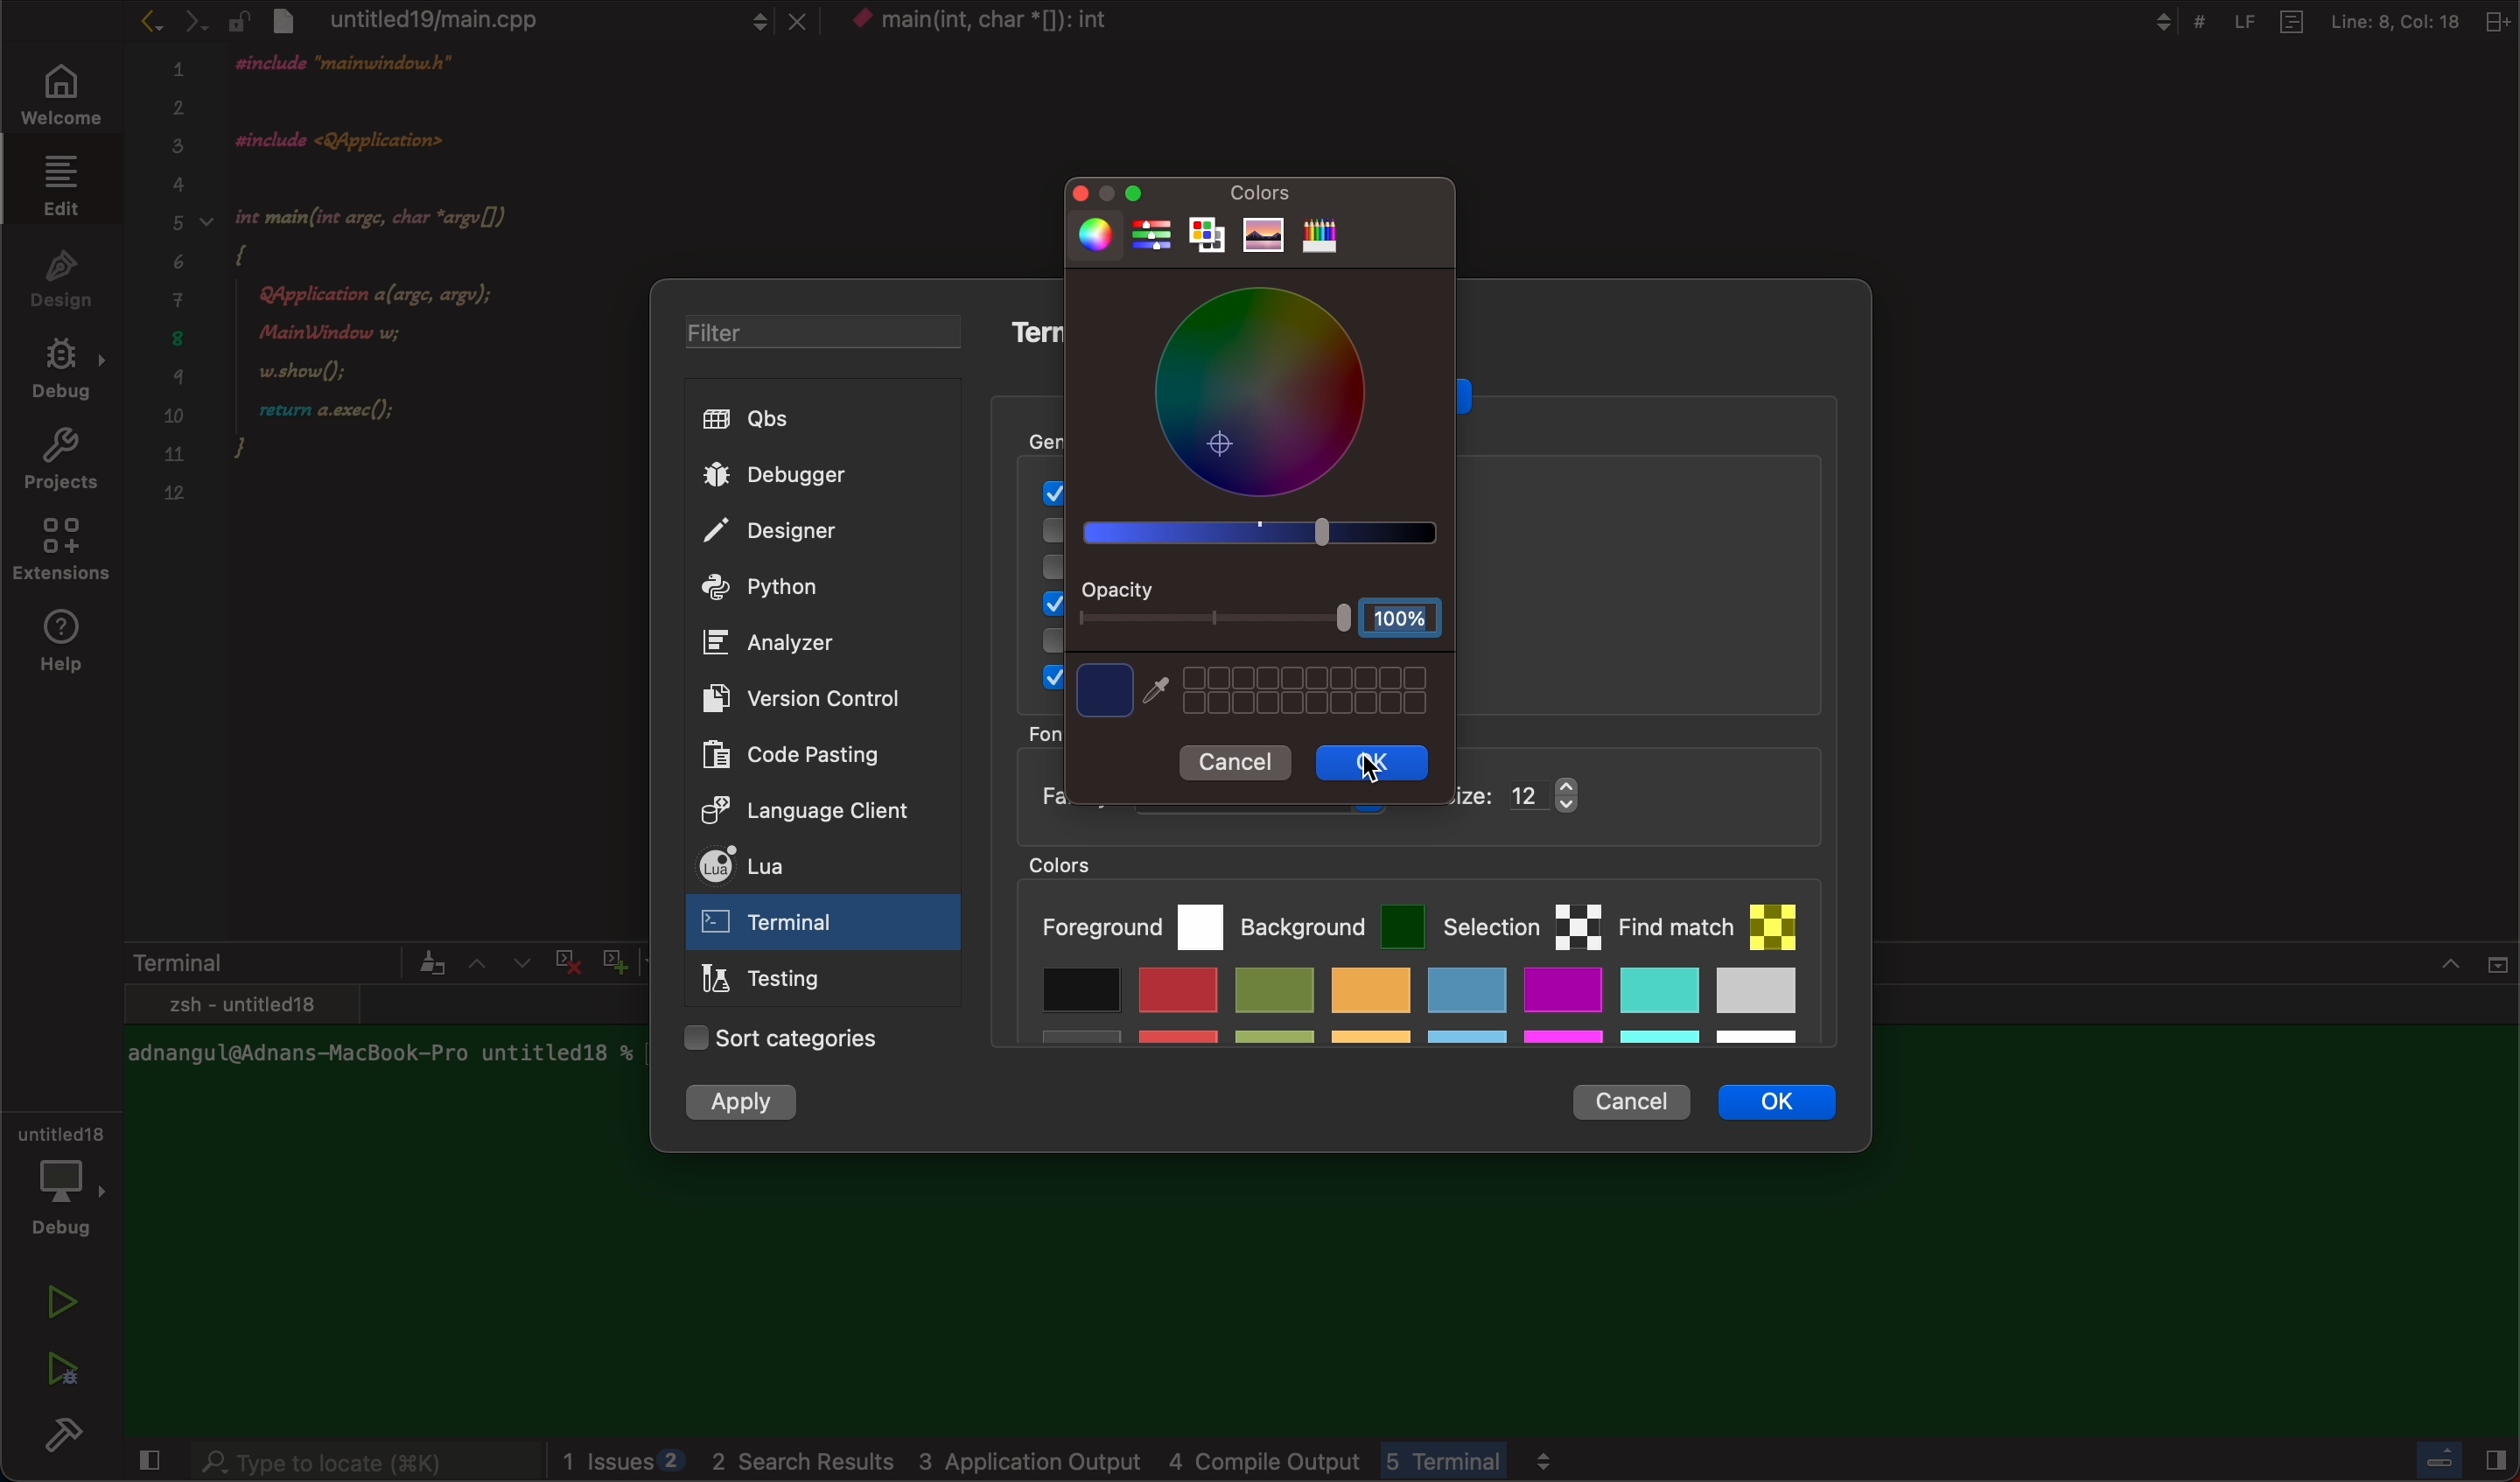 The image size is (2520, 1482). Describe the element at coordinates (64, 555) in the screenshot. I see `extensions` at that location.